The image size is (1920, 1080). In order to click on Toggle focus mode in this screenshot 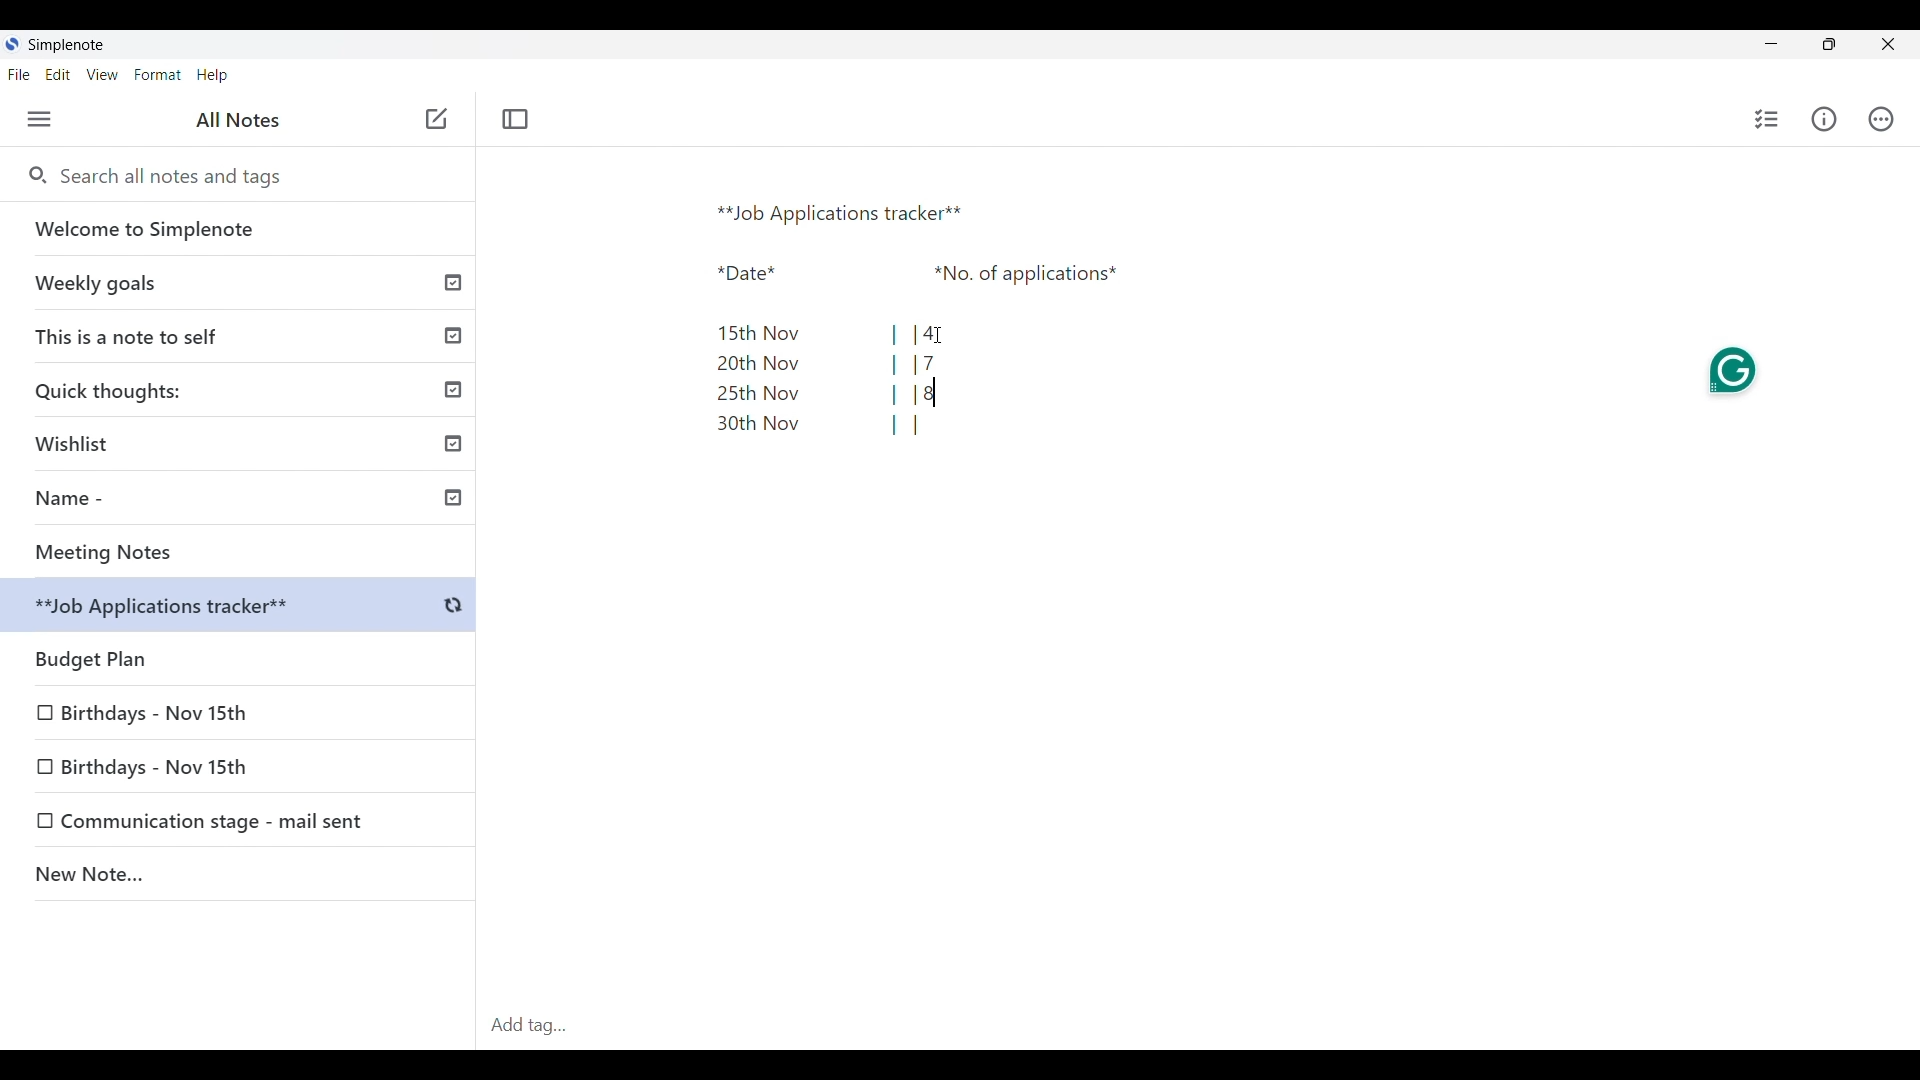, I will do `click(514, 119)`.